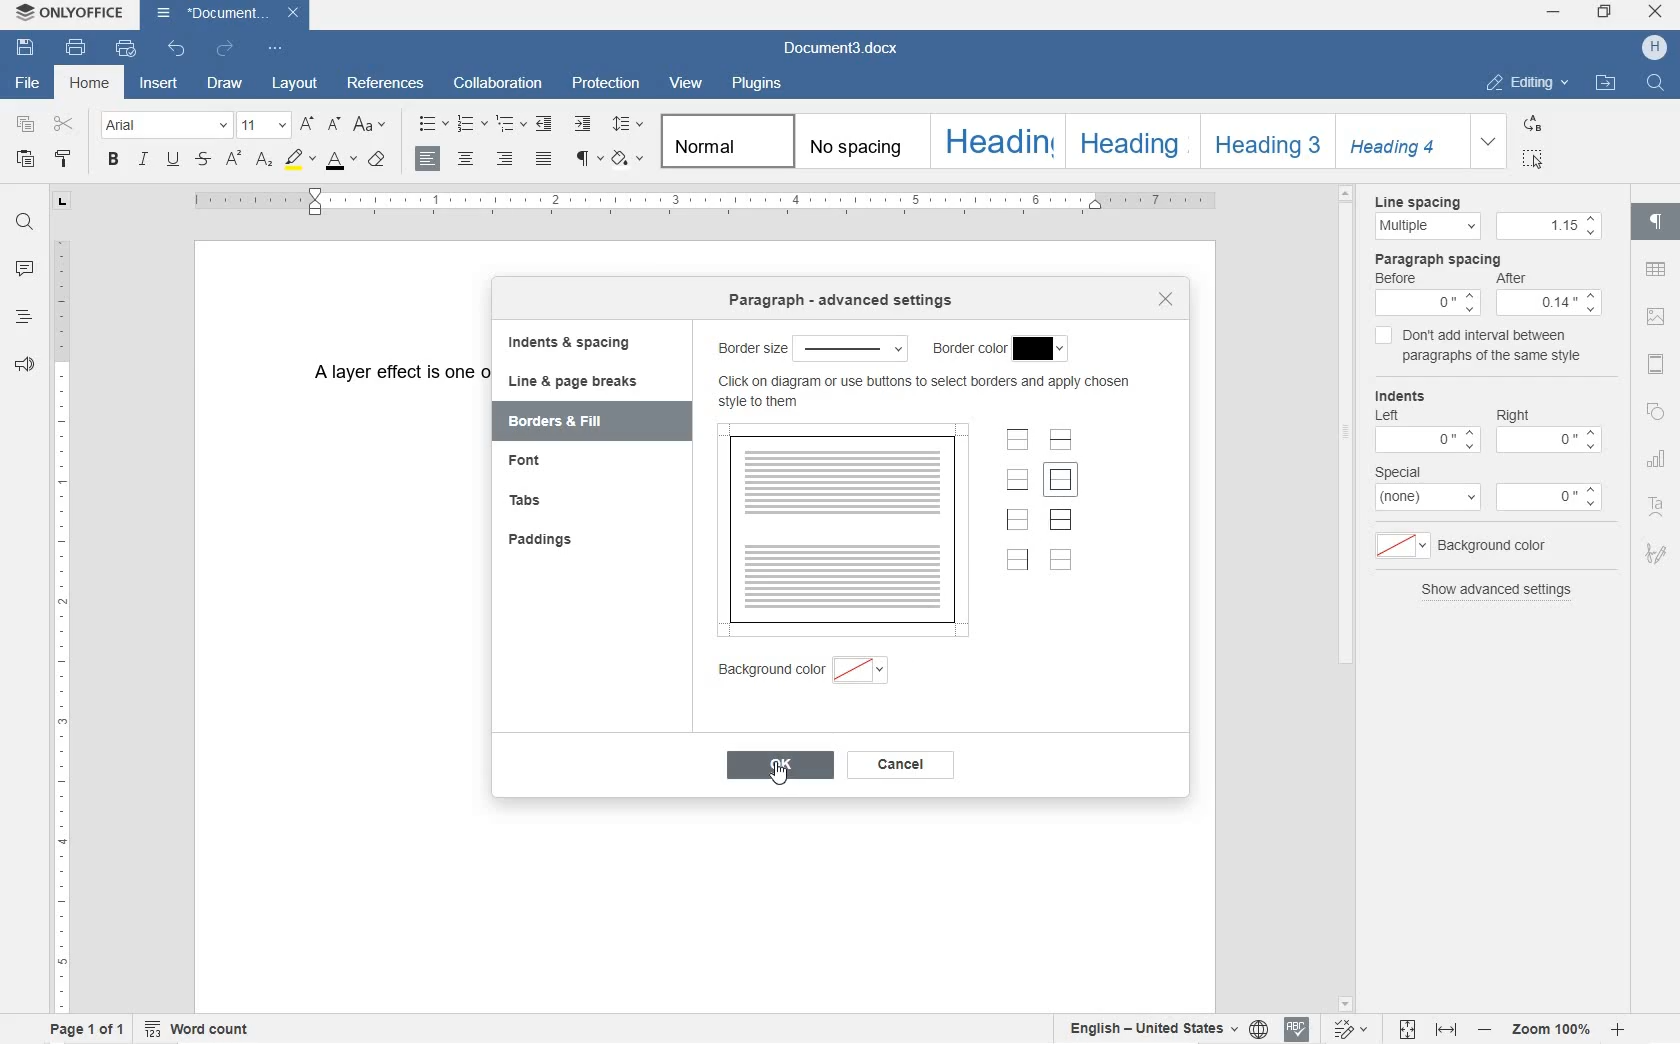 The height and width of the screenshot is (1044, 1680). Describe the element at coordinates (1659, 553) in the screenshot. I see `SIGNATURE` at that location.